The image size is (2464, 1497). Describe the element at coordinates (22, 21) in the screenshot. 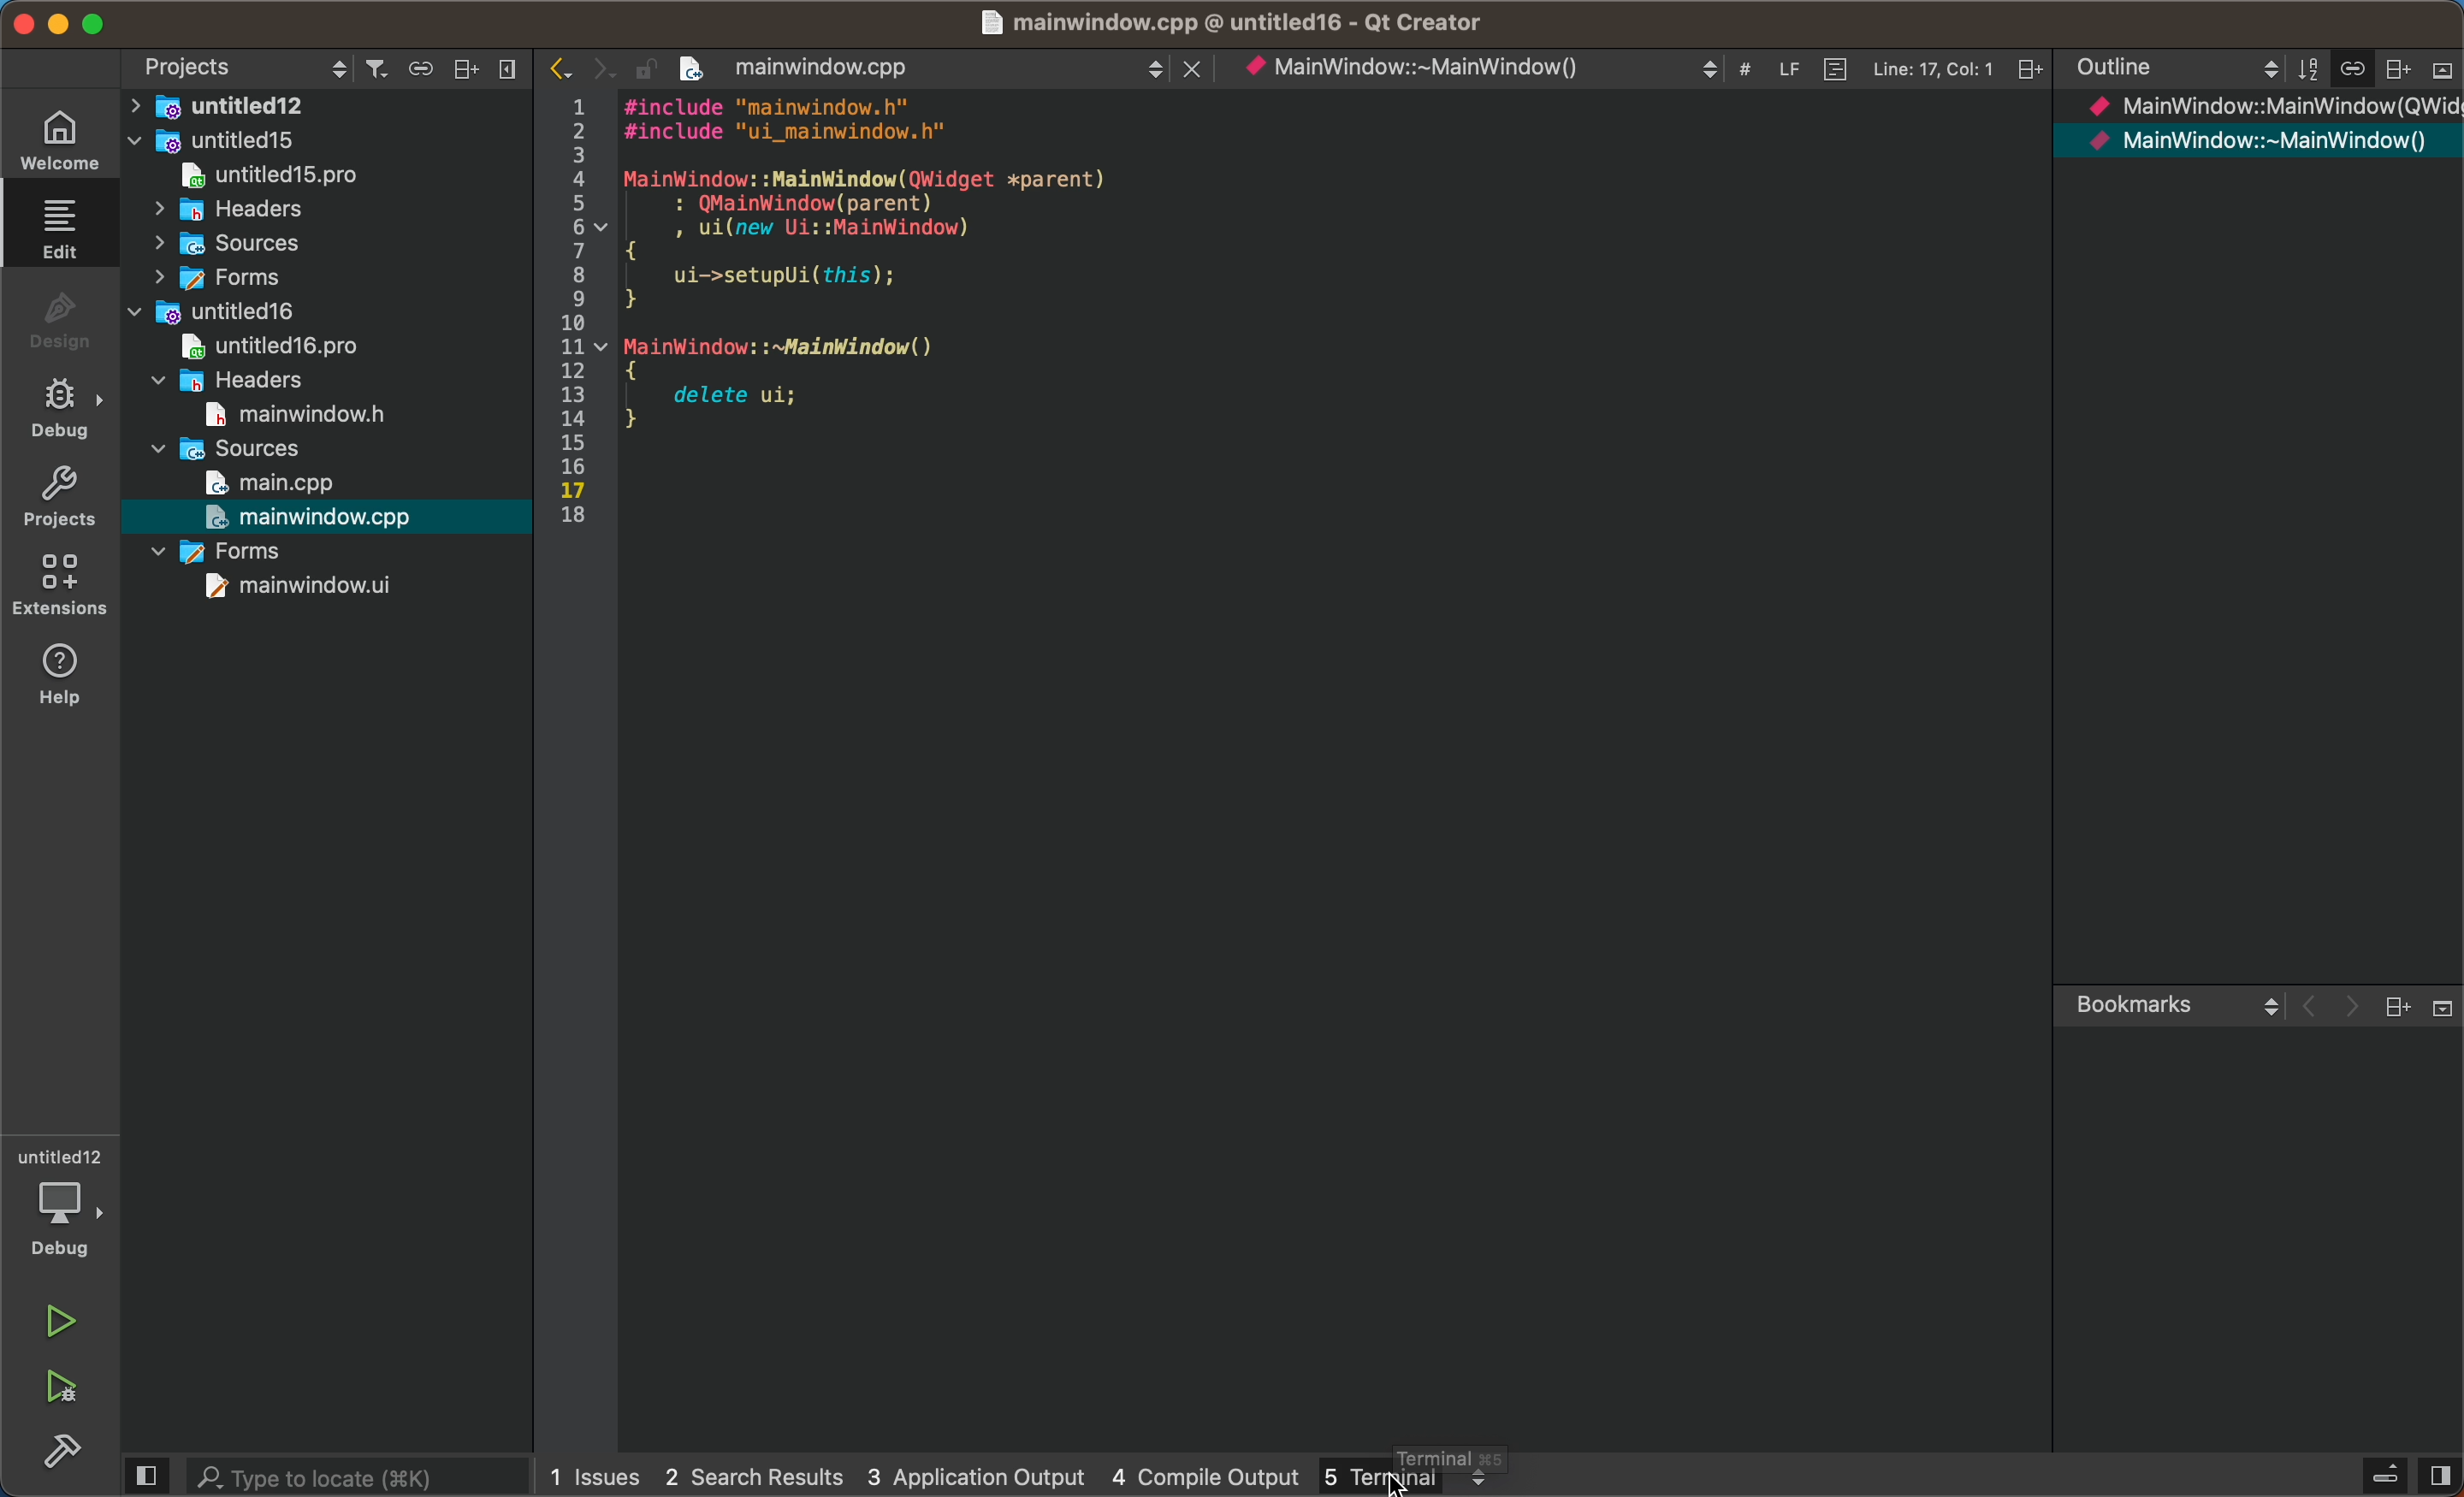

I see `minimize` at that location.